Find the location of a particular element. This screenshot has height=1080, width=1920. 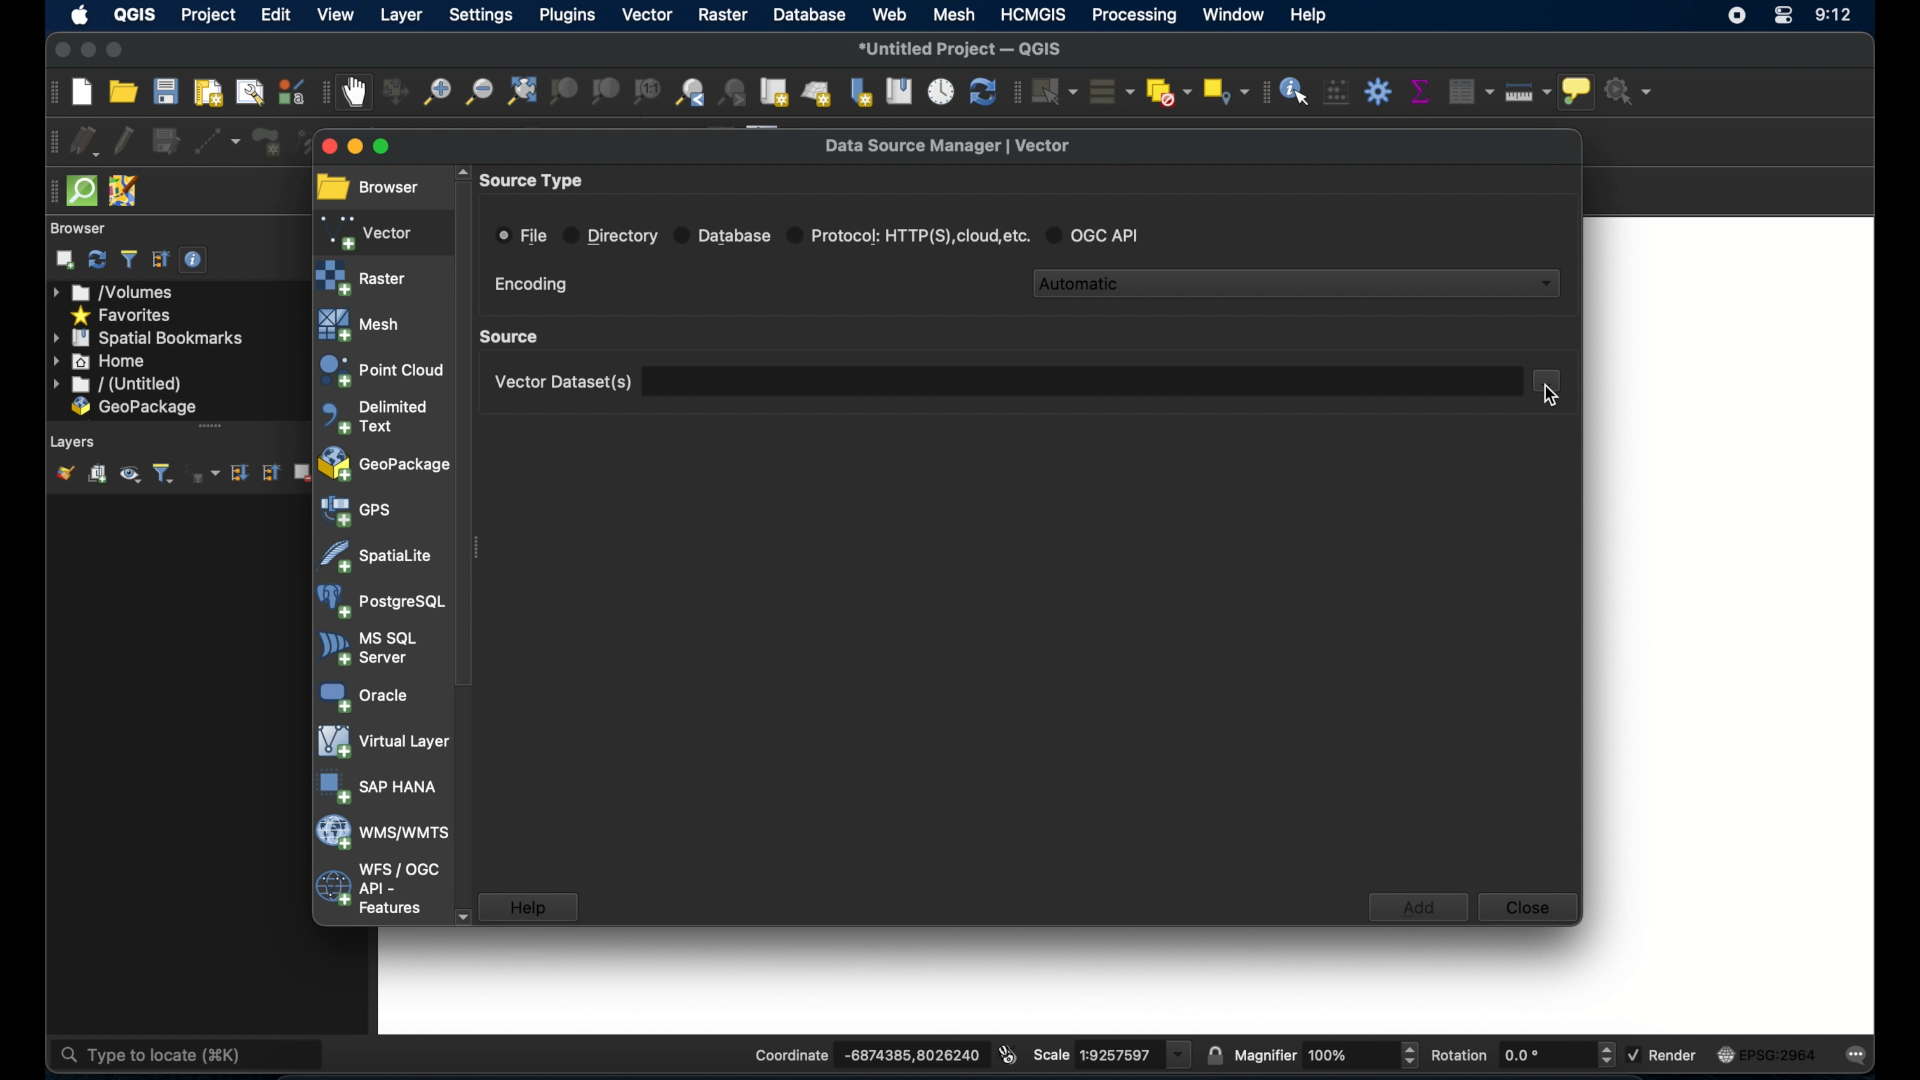

HCMGIS is located at coordinates (1035, 14).